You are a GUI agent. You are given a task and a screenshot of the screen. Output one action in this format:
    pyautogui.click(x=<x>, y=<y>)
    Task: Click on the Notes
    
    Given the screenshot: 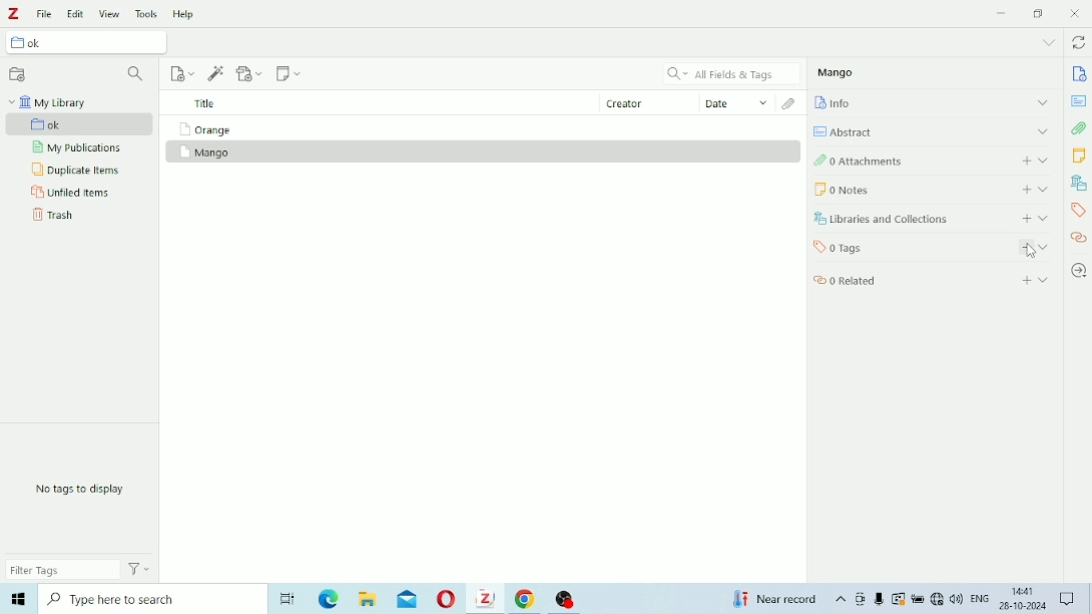 What is the action you would take?
    pyautogui.click(x=932, y=189)
    